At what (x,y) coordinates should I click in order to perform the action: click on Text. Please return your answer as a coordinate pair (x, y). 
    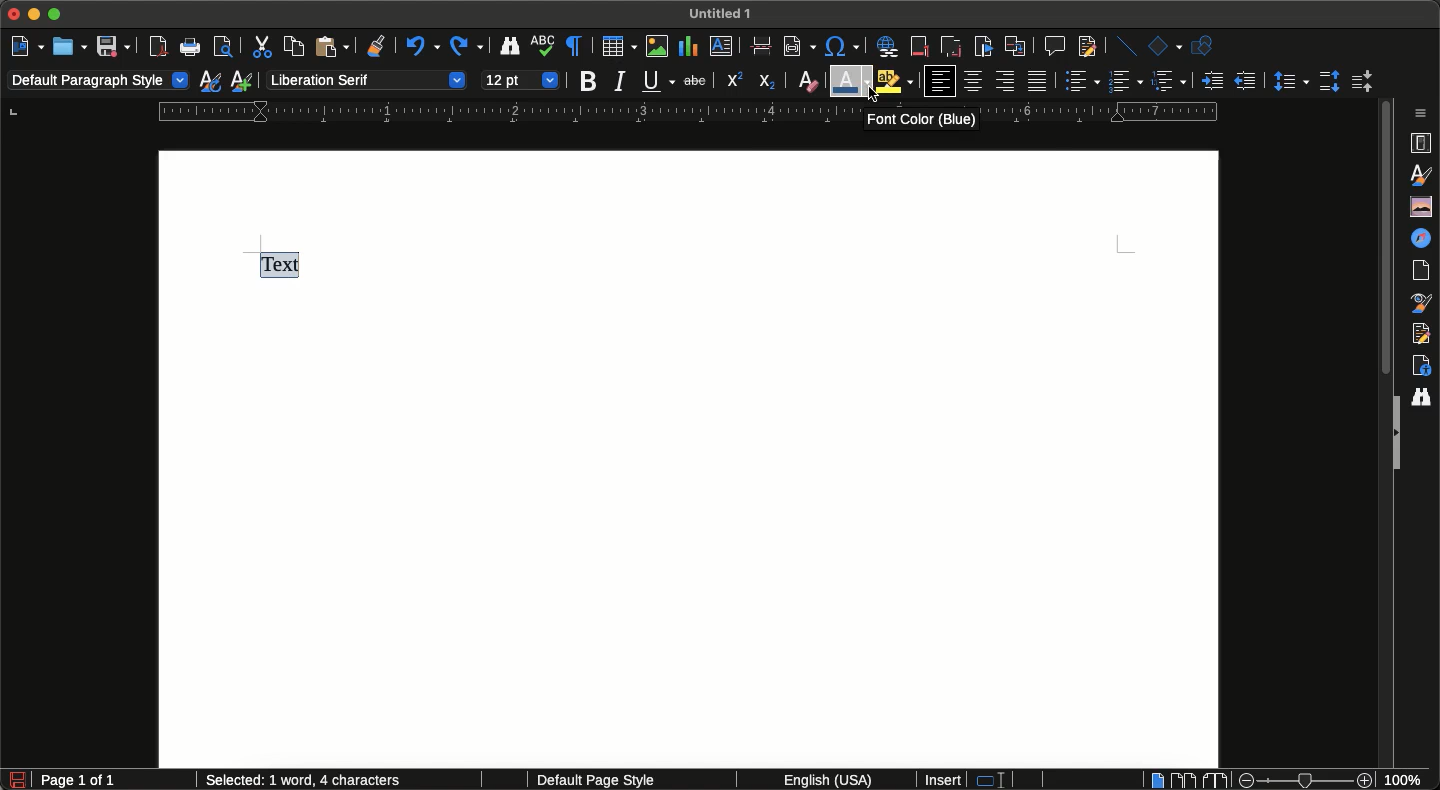
    Looking at the image, I should click on (285, 265).